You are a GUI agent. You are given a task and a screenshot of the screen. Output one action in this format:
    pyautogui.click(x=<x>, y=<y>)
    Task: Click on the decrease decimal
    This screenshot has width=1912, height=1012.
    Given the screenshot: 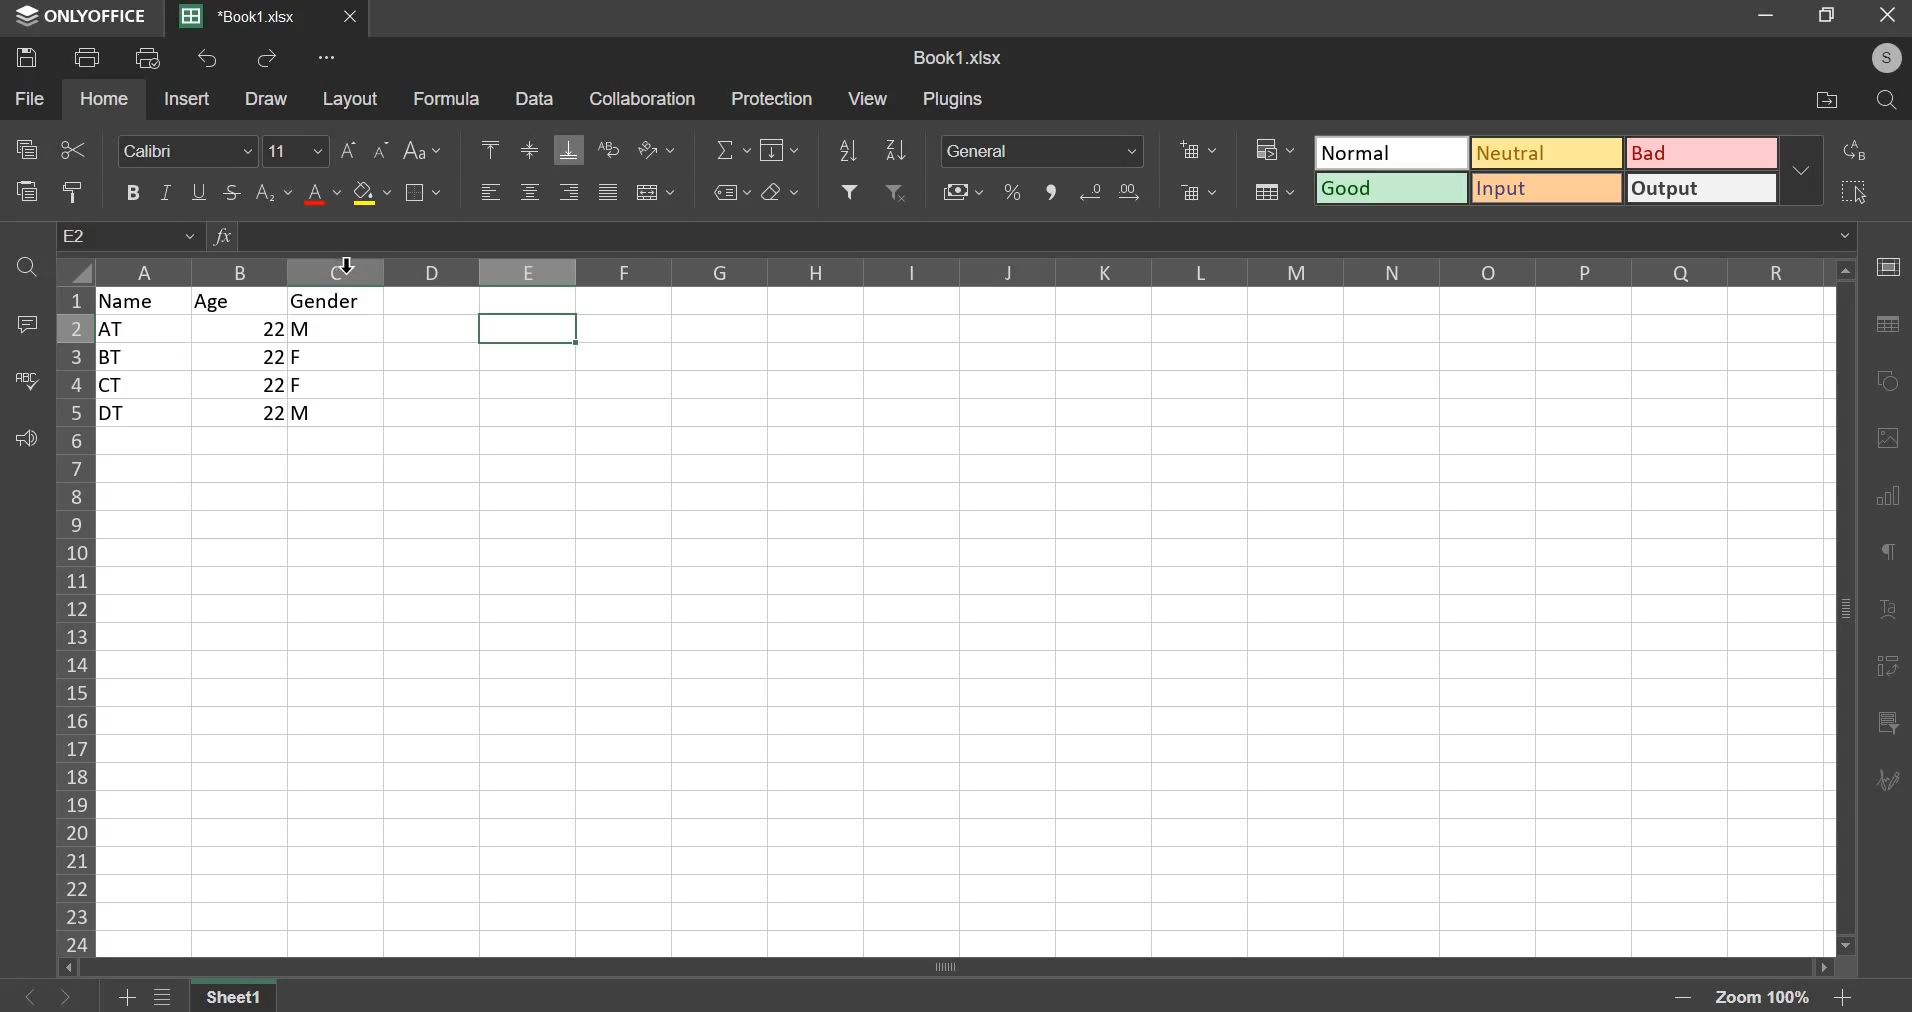 What is the action you would take?
    pyautogui.click(x=1094, y=192)
    